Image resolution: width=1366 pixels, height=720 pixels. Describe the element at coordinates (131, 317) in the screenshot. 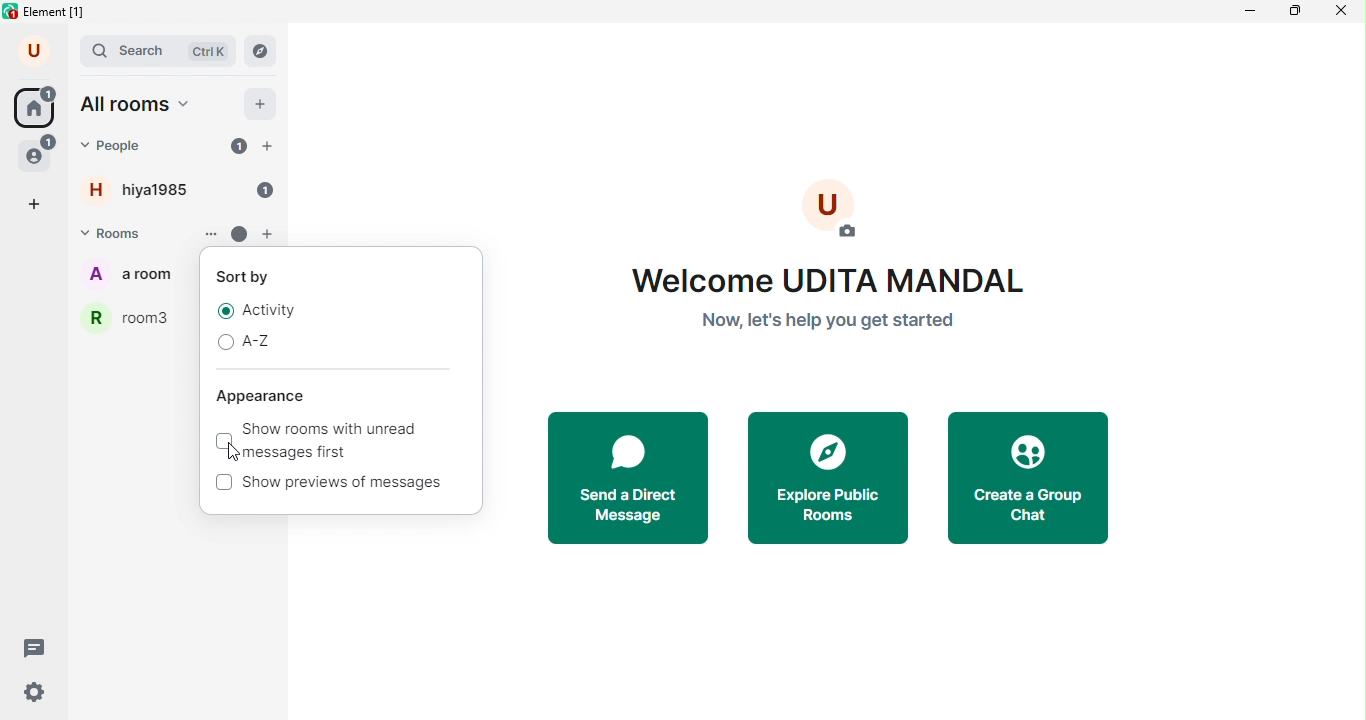

I see `room3` at that location.